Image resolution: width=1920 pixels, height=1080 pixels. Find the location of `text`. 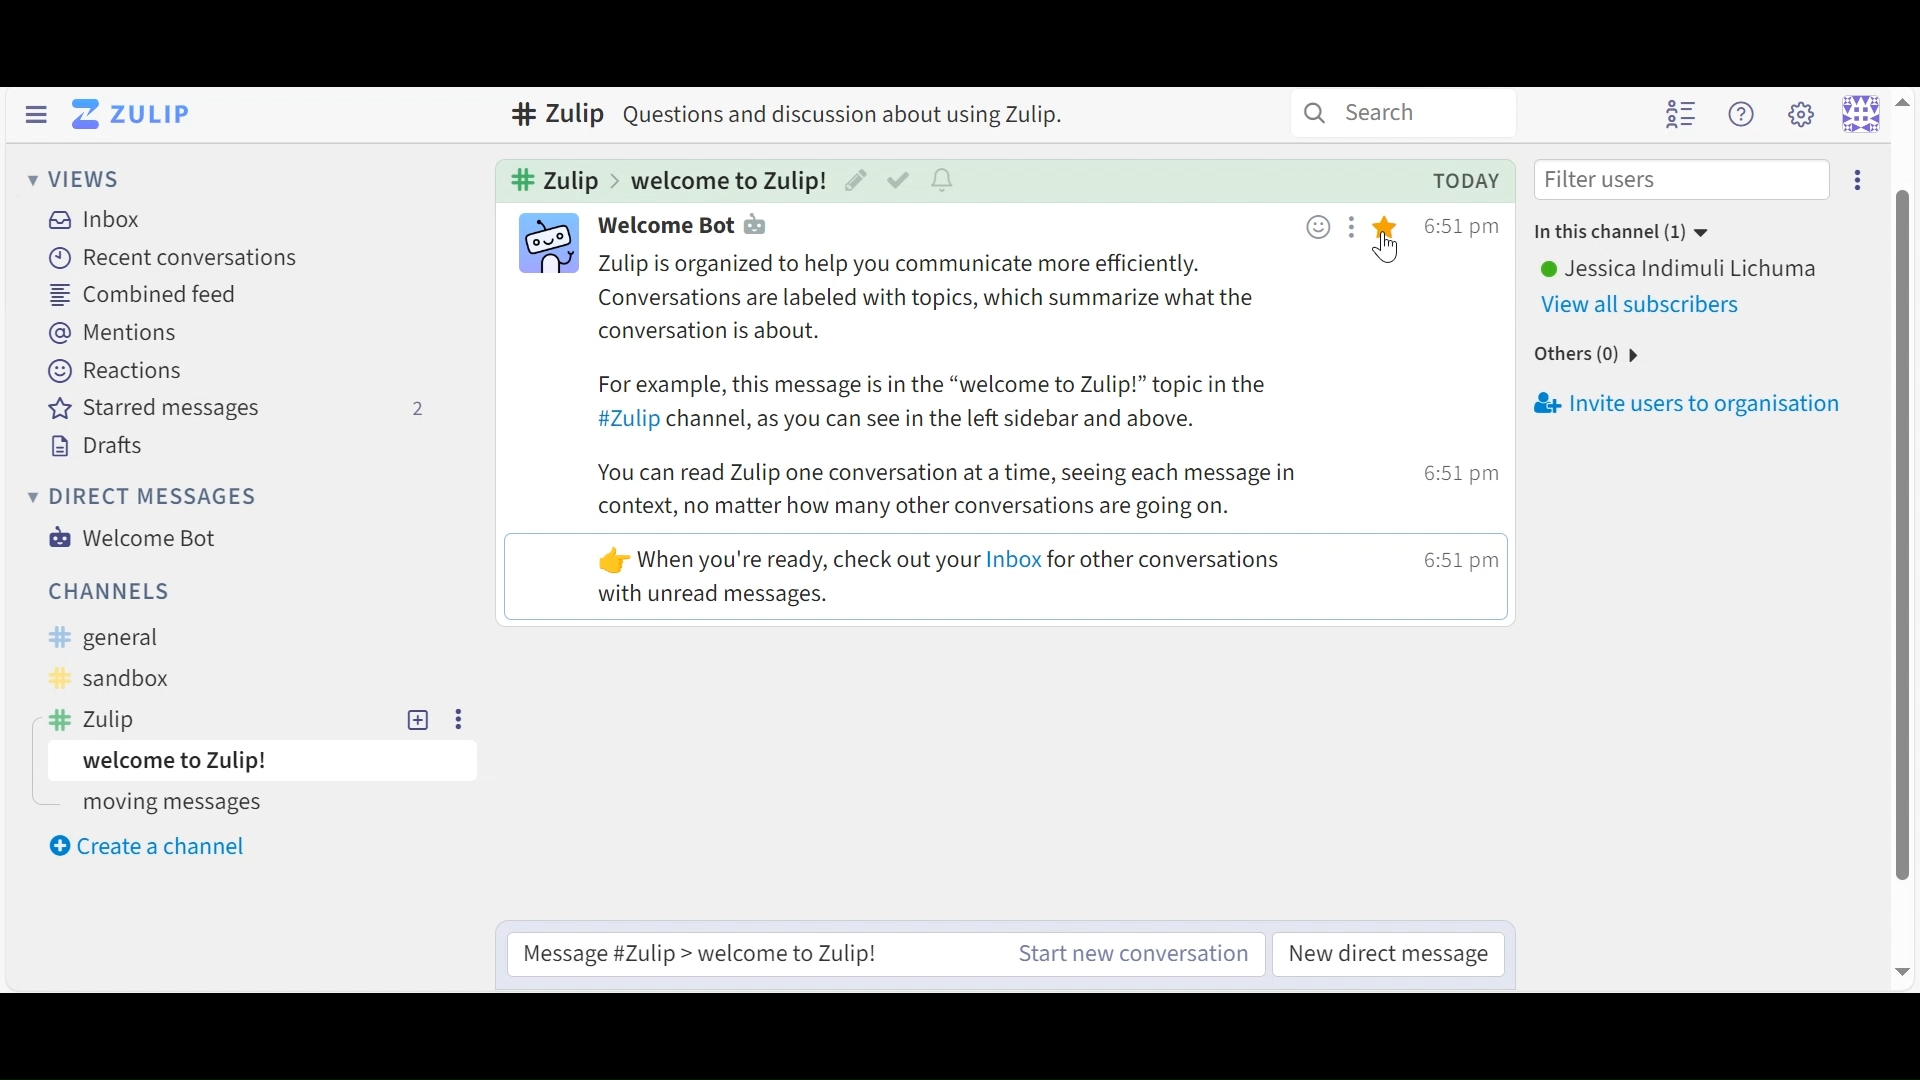

text is located at coordinates (854, 117).